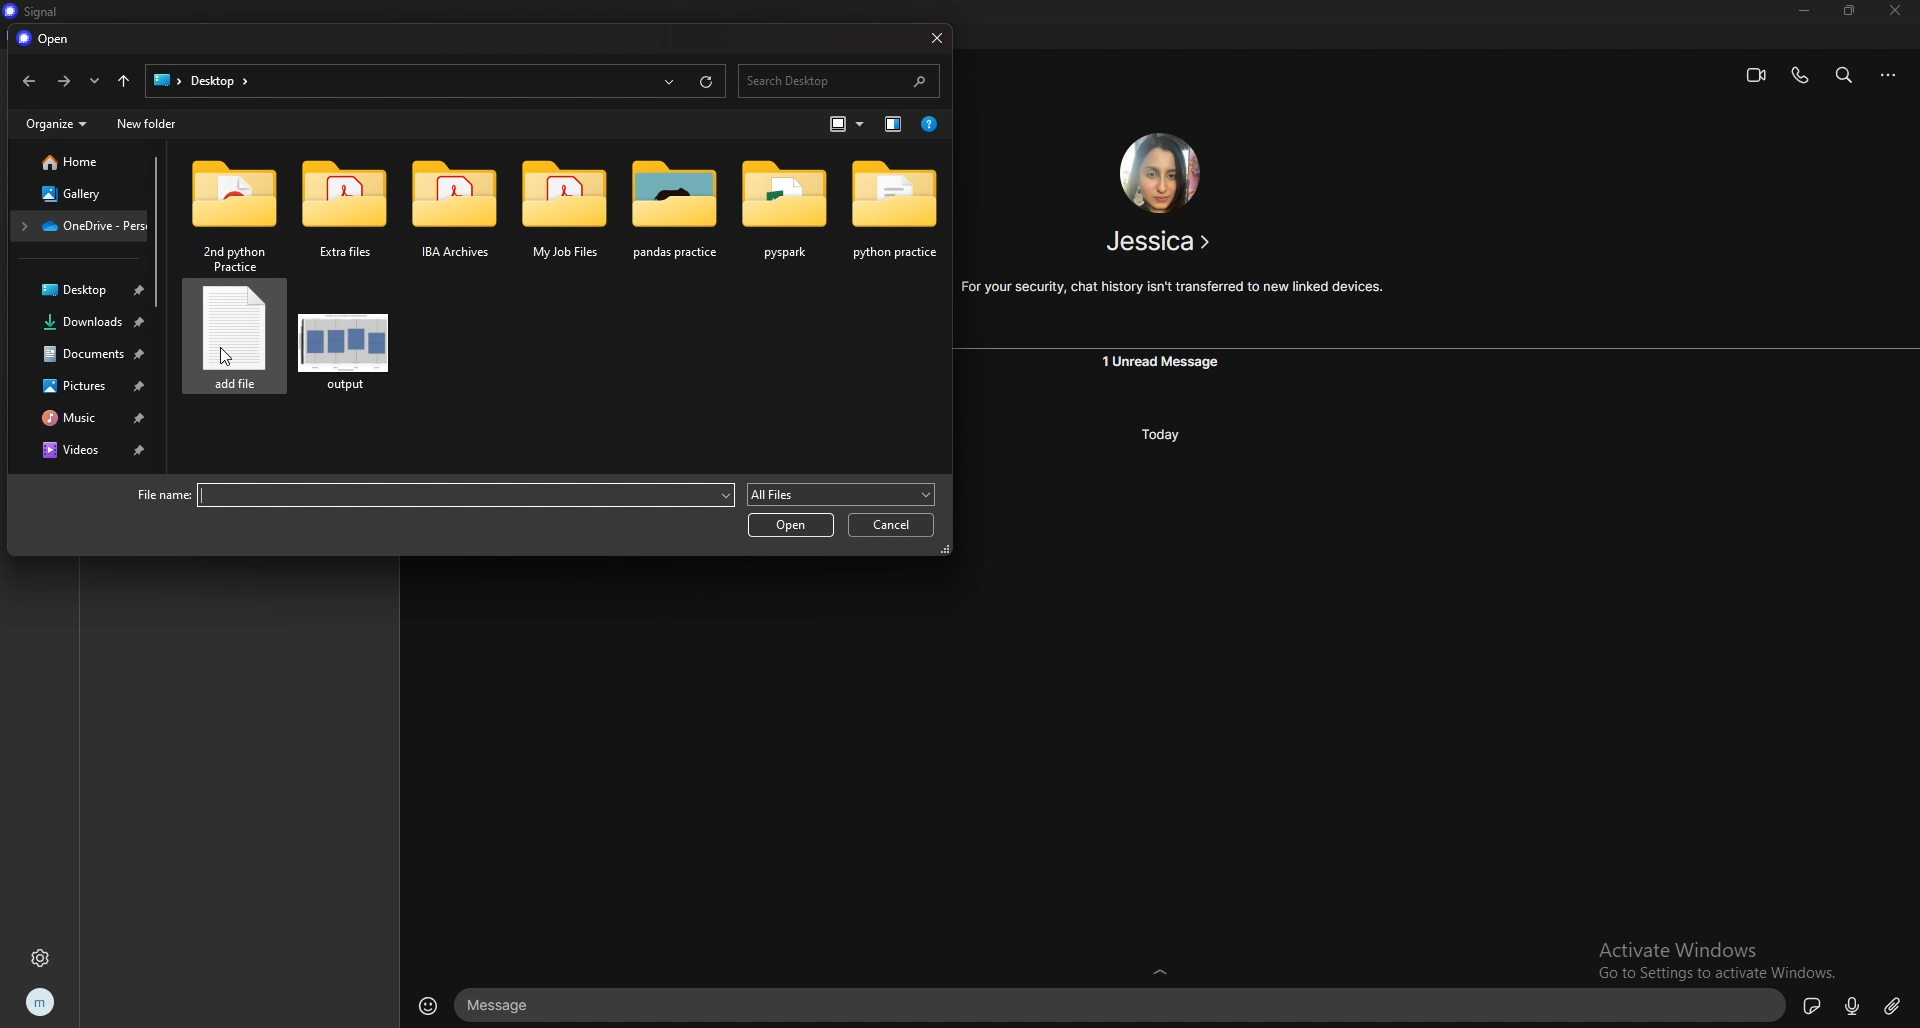 This screenshot has height=1028, width=1920. What do you see at coordinates (848, 124) in the screenshot?
I see `change view` at bounding box center [848, 124].